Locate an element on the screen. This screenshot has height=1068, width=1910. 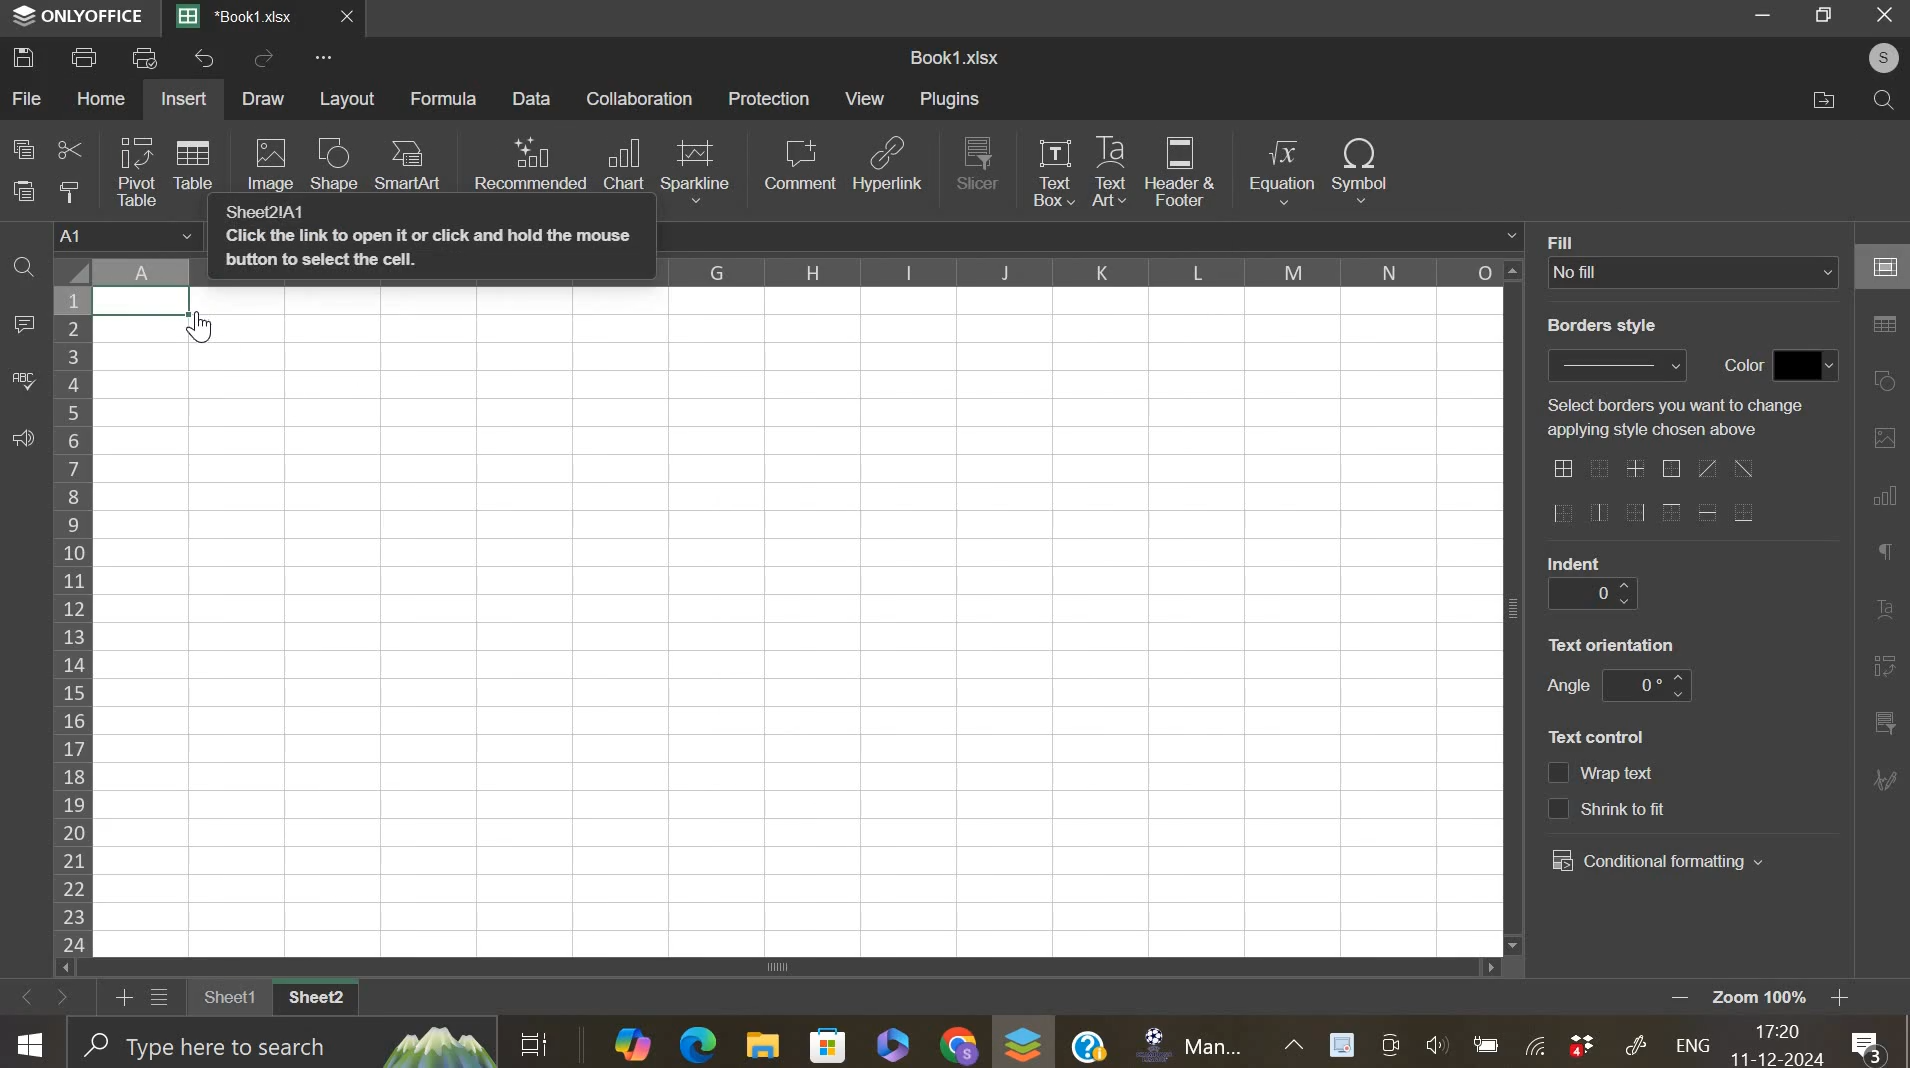
text is located at coordinates (1737, 366).